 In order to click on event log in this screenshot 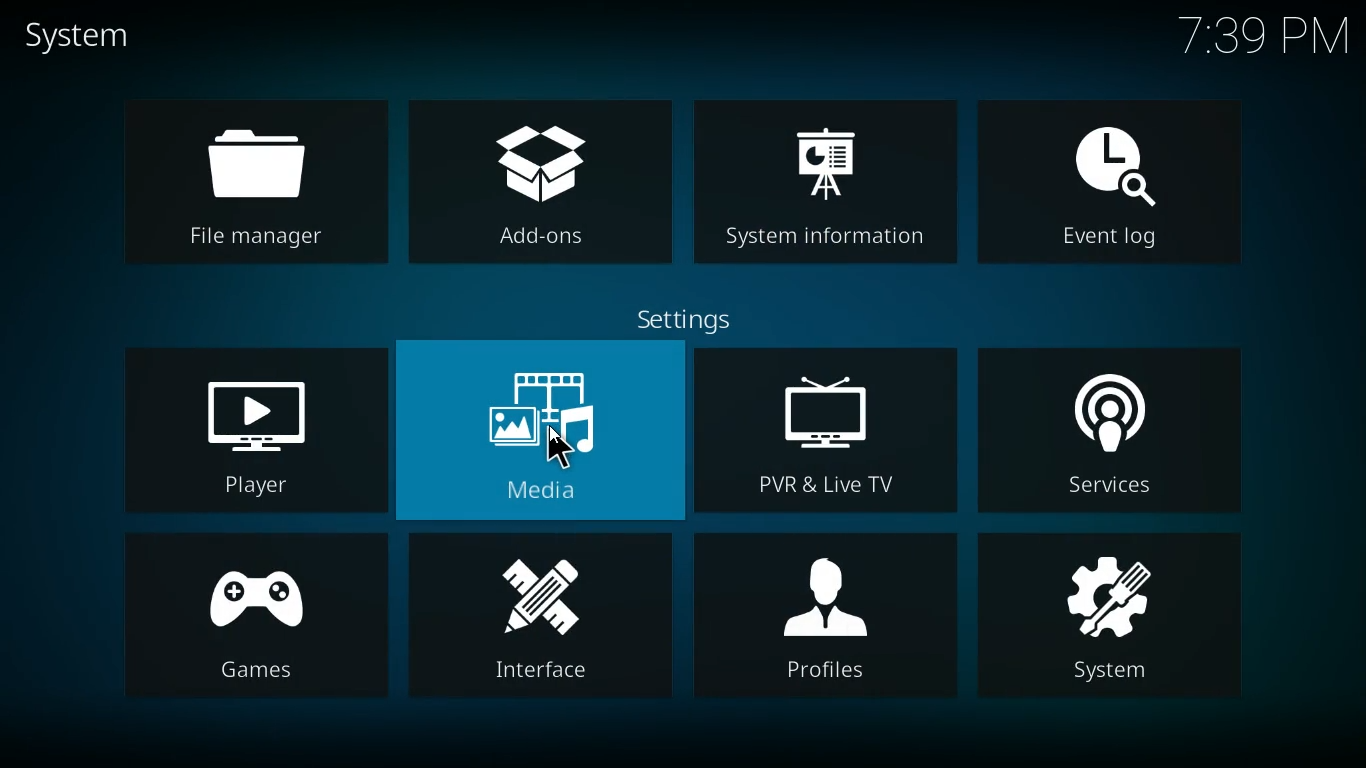, I will do `click(1116, 178)`.